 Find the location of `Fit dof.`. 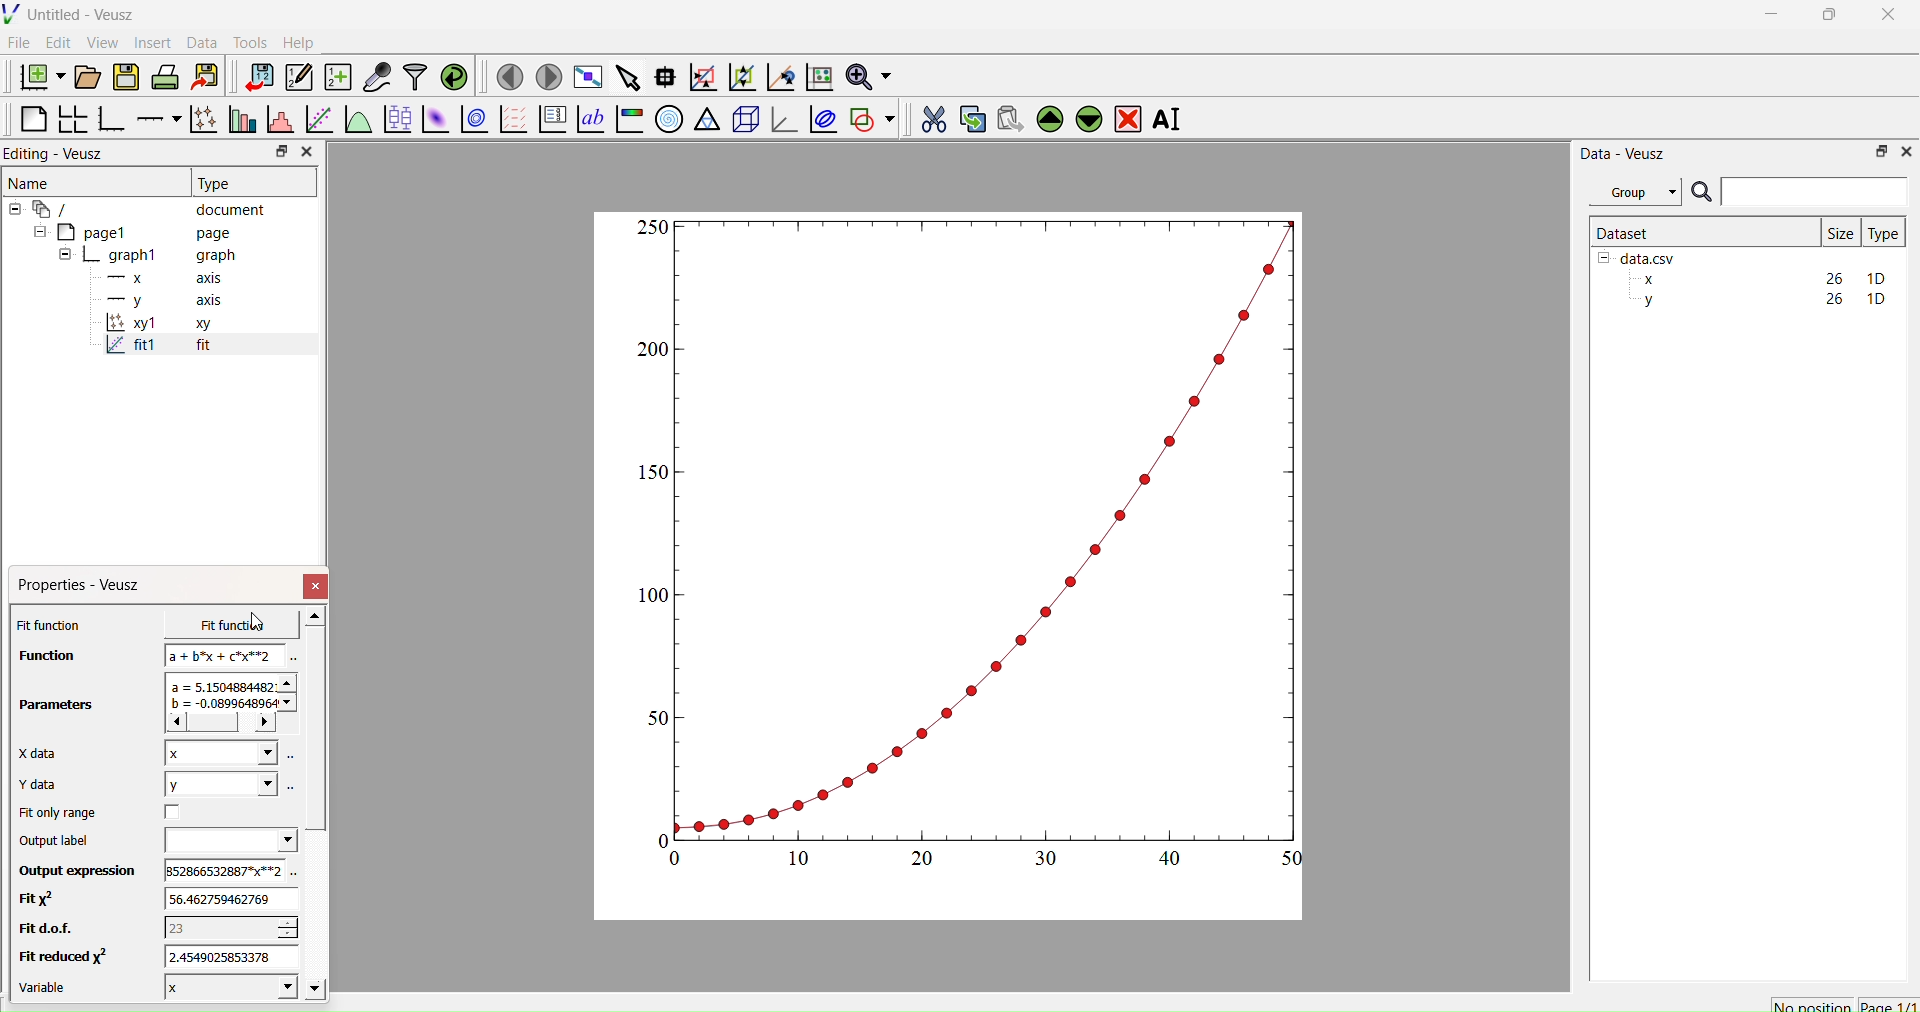

Fit dof. is located at coordinates (48, 930).